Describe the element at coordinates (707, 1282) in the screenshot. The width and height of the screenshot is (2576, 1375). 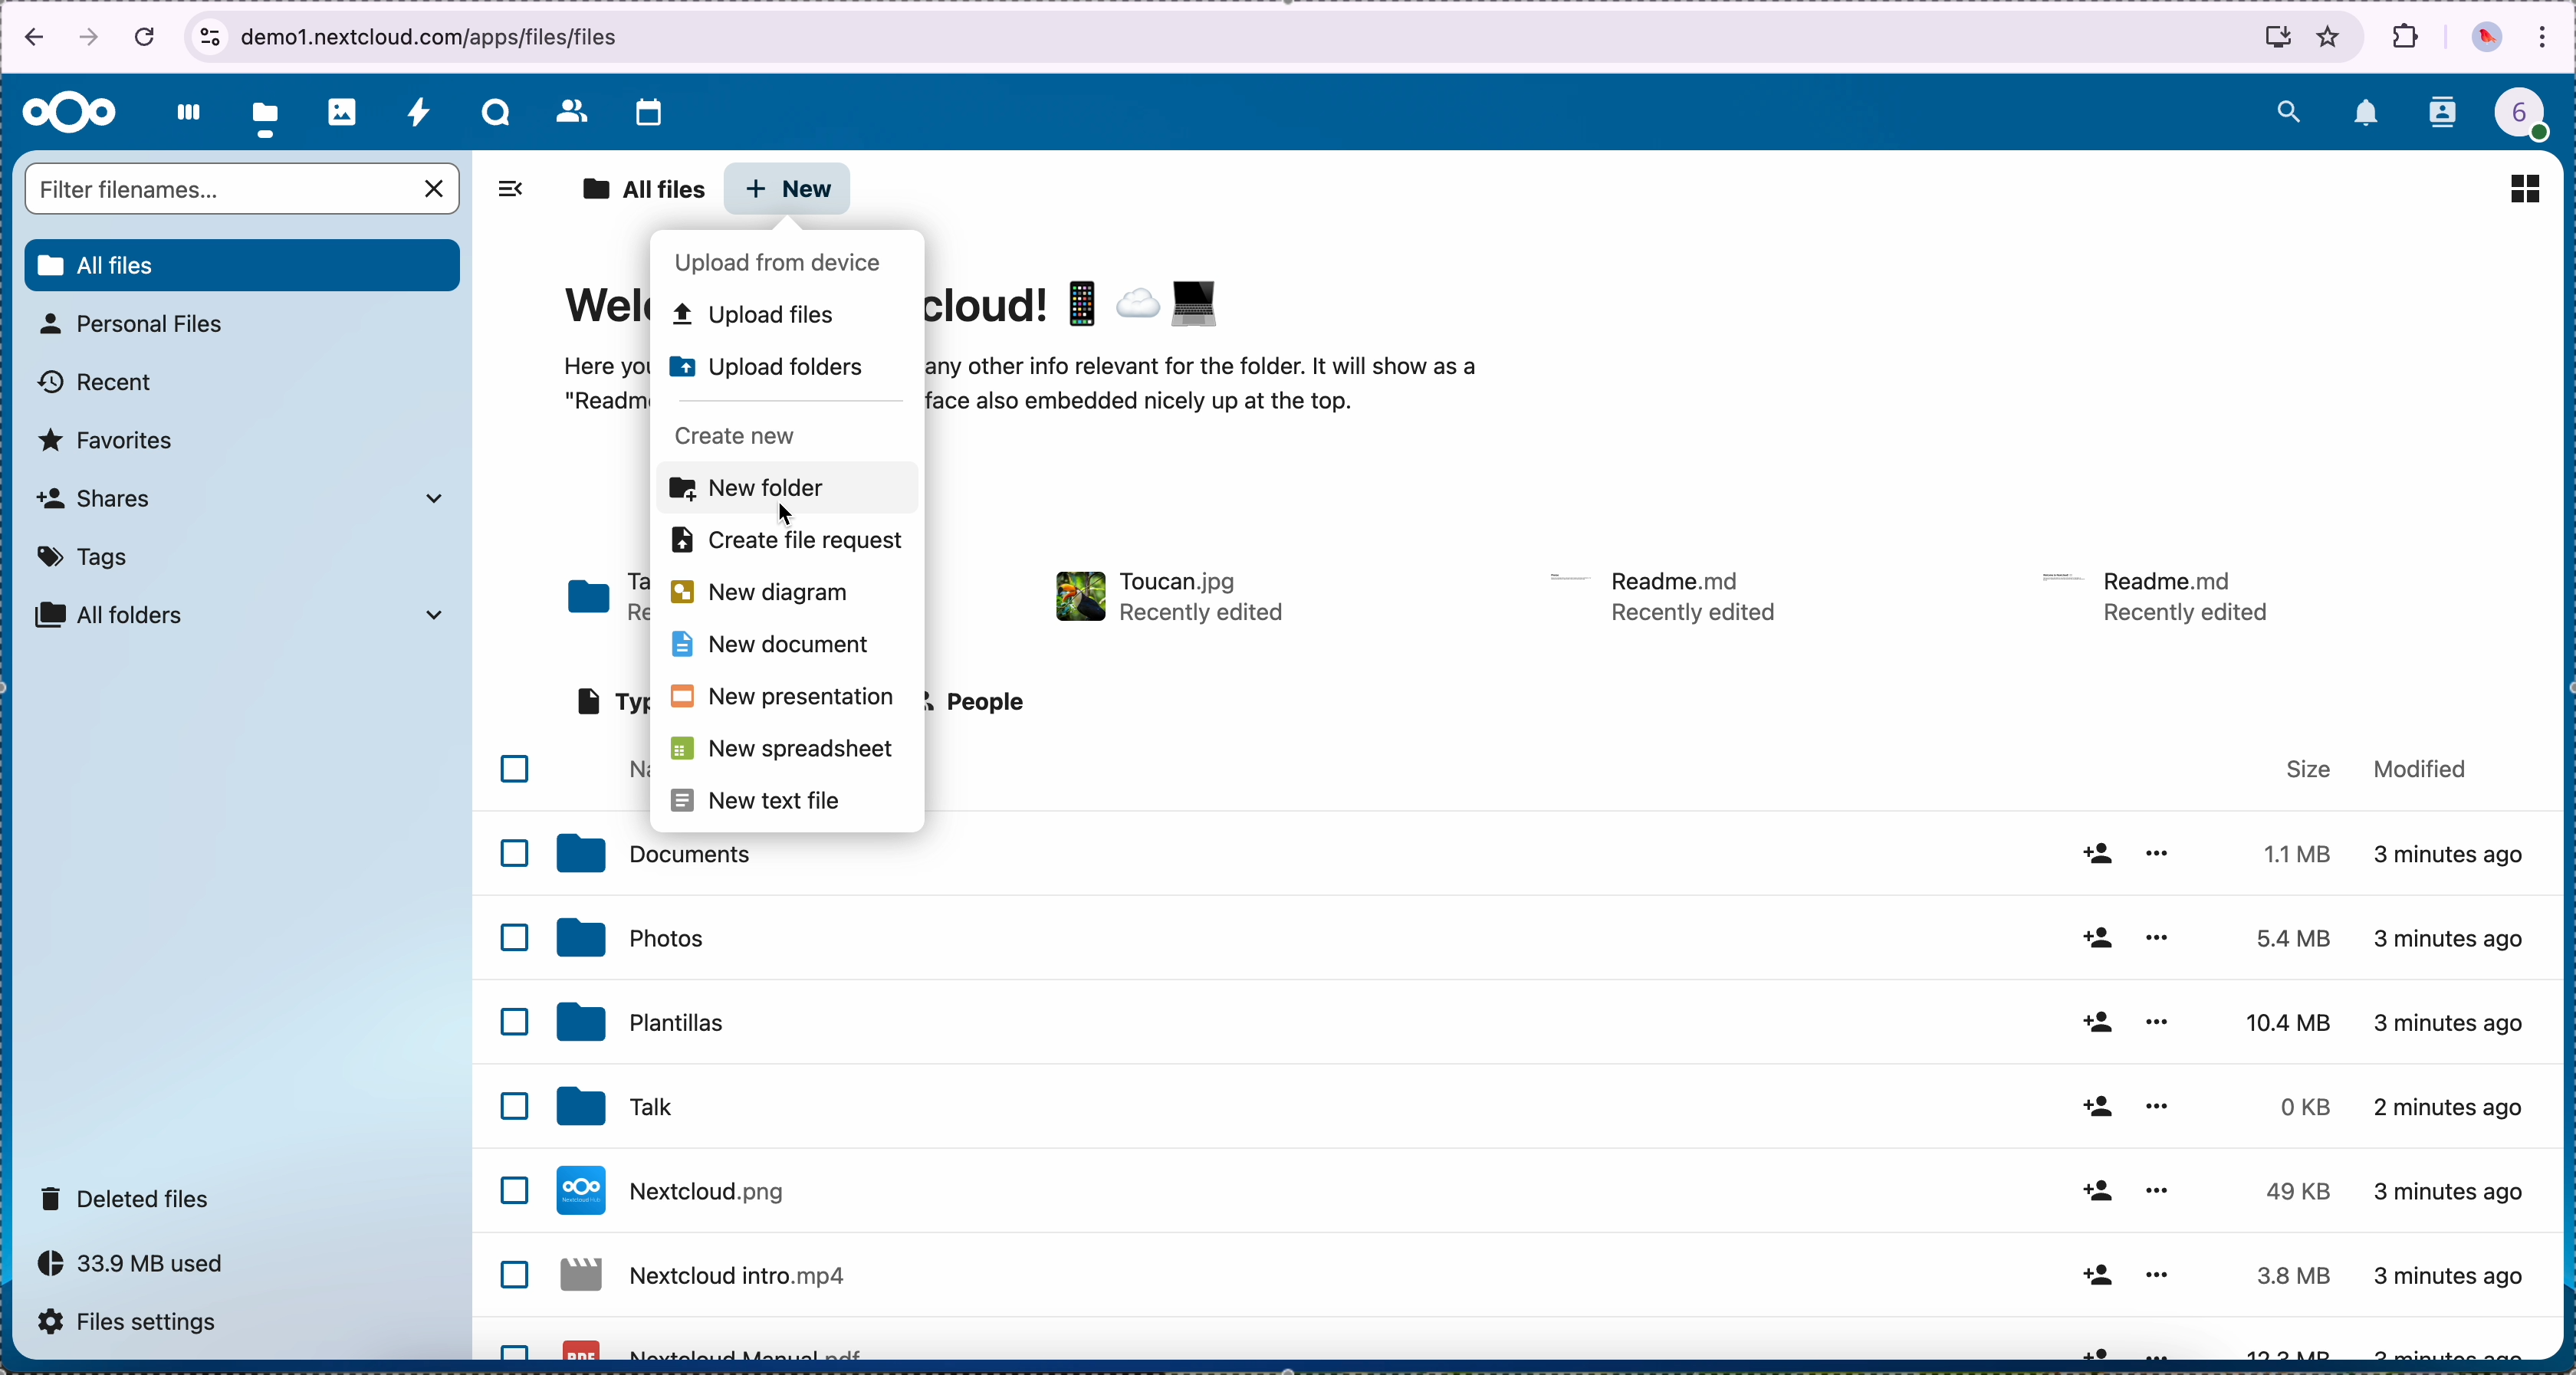
I see `Nextcloud file` at that location.